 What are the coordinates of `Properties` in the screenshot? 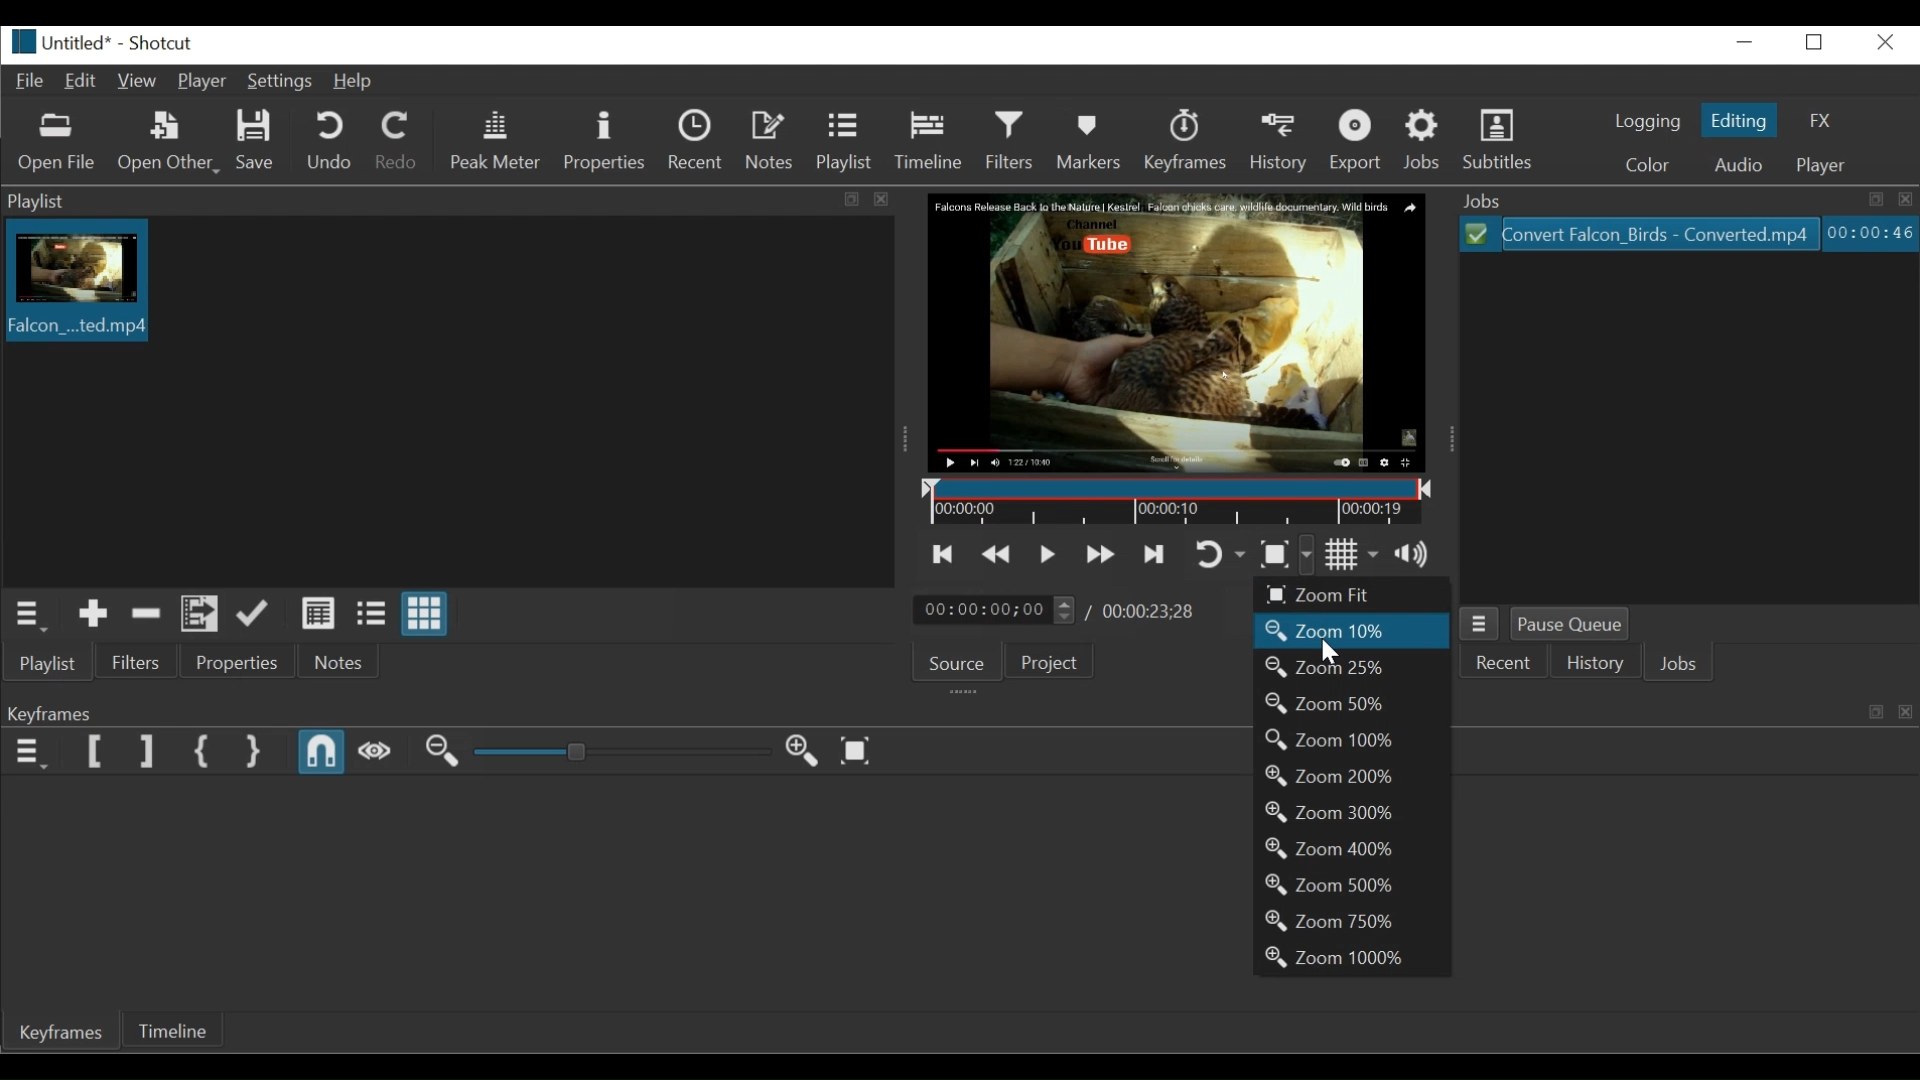 It's located at (238, 660).